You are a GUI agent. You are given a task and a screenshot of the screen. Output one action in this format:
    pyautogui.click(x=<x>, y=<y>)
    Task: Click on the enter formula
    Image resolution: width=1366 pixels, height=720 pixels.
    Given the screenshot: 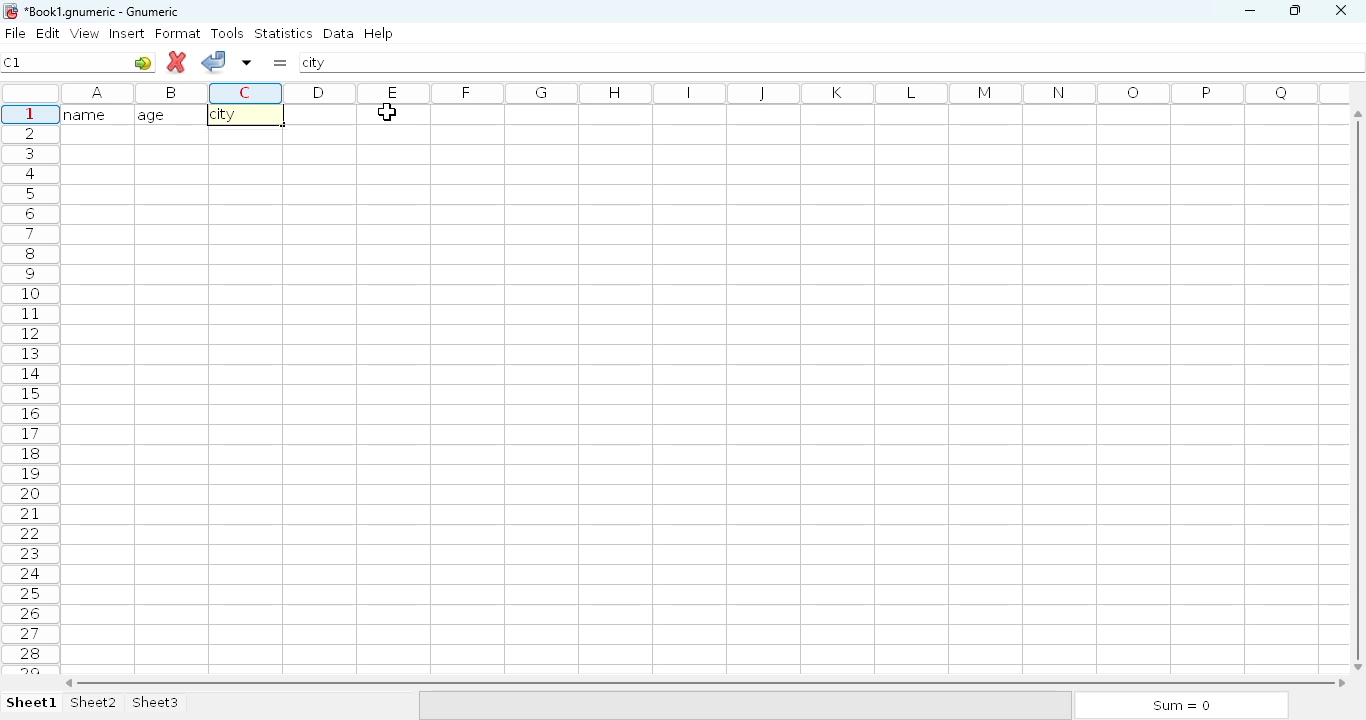 What is the action you would take?
    pyautogui.click(x=279, y=62)
    